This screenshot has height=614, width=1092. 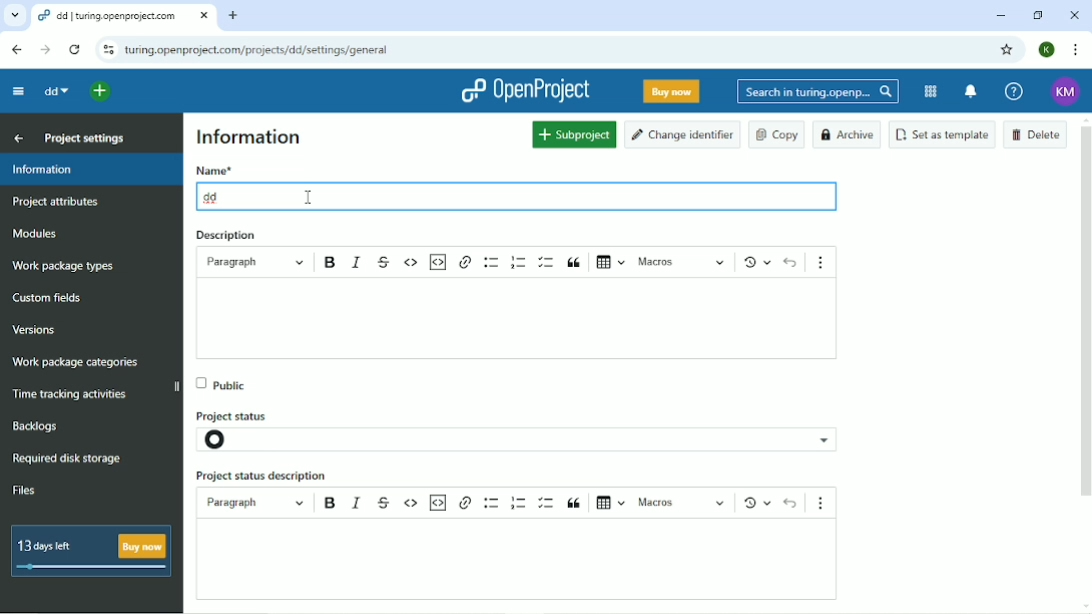 What do you see at coordinates (75, 50) in the screenshot?
I see `Reload this page` at bounding box center [75, 50].